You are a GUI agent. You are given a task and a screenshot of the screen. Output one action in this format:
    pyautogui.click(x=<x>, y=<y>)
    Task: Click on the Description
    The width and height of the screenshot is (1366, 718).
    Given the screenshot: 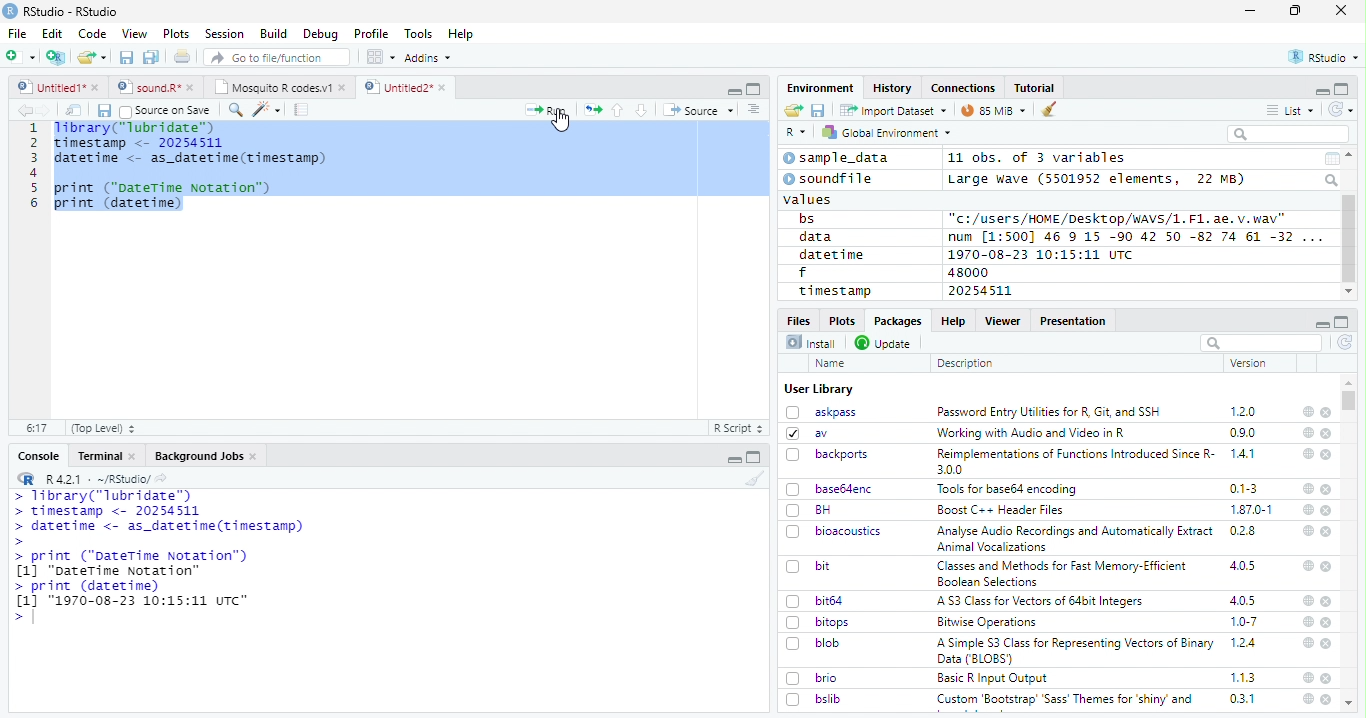 What is the action you would take?
    pyautogui.click(x=966, y=363)
    